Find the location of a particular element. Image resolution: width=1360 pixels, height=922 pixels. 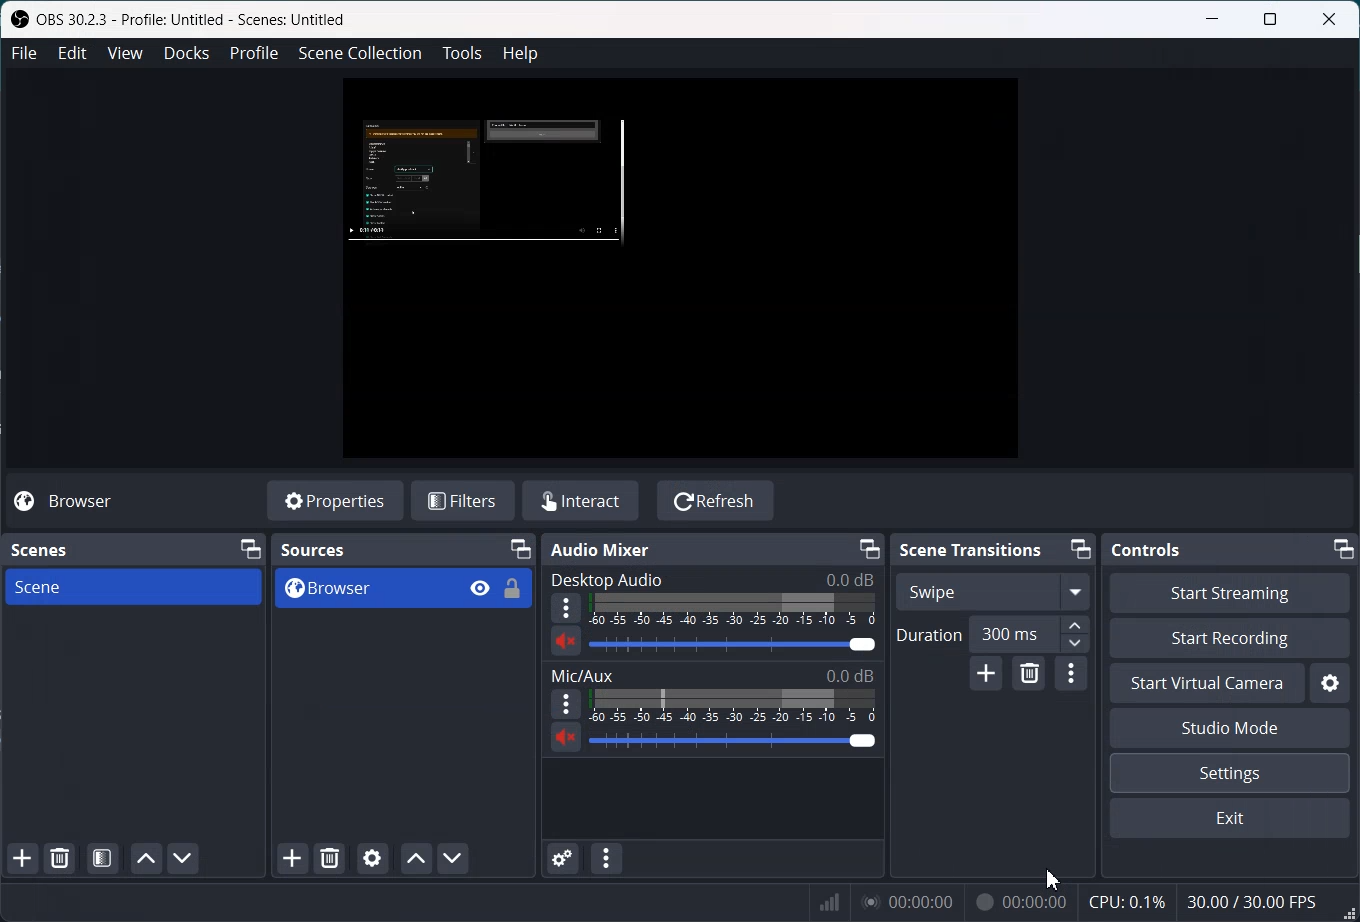

Close is located at coordinates (1329, 18).